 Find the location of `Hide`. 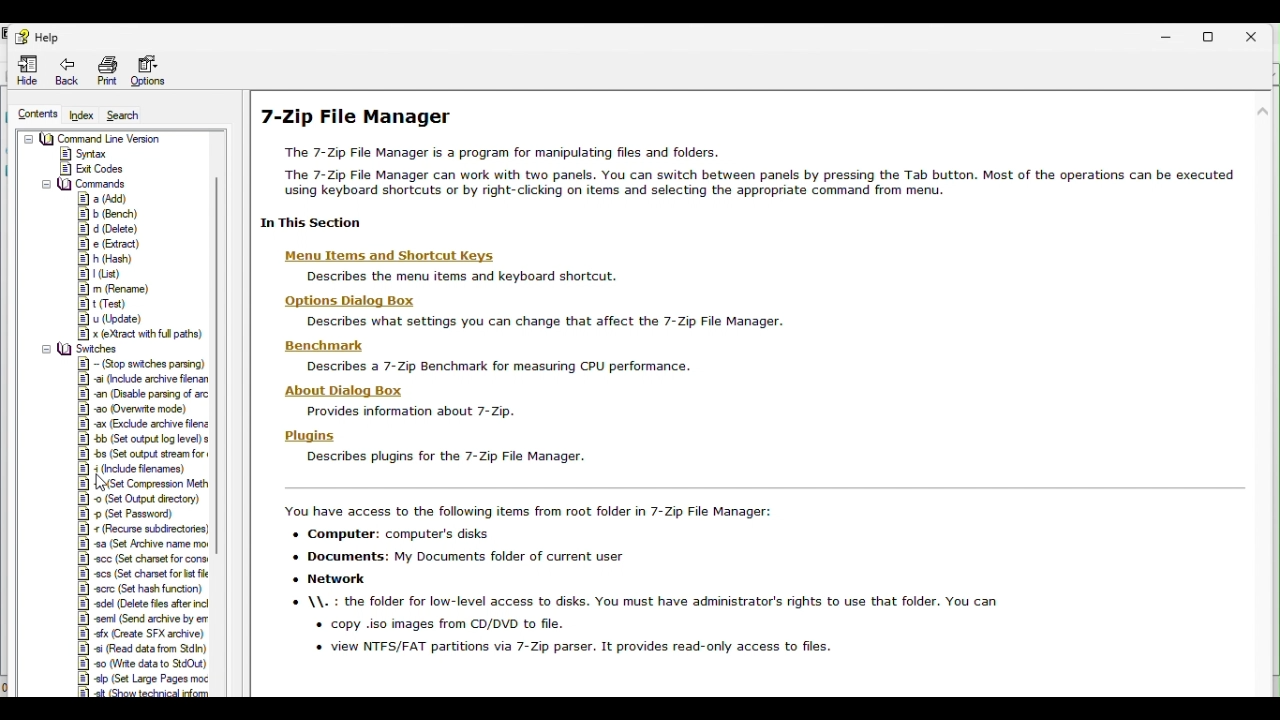

Hide is located at coordinates (24, 68).